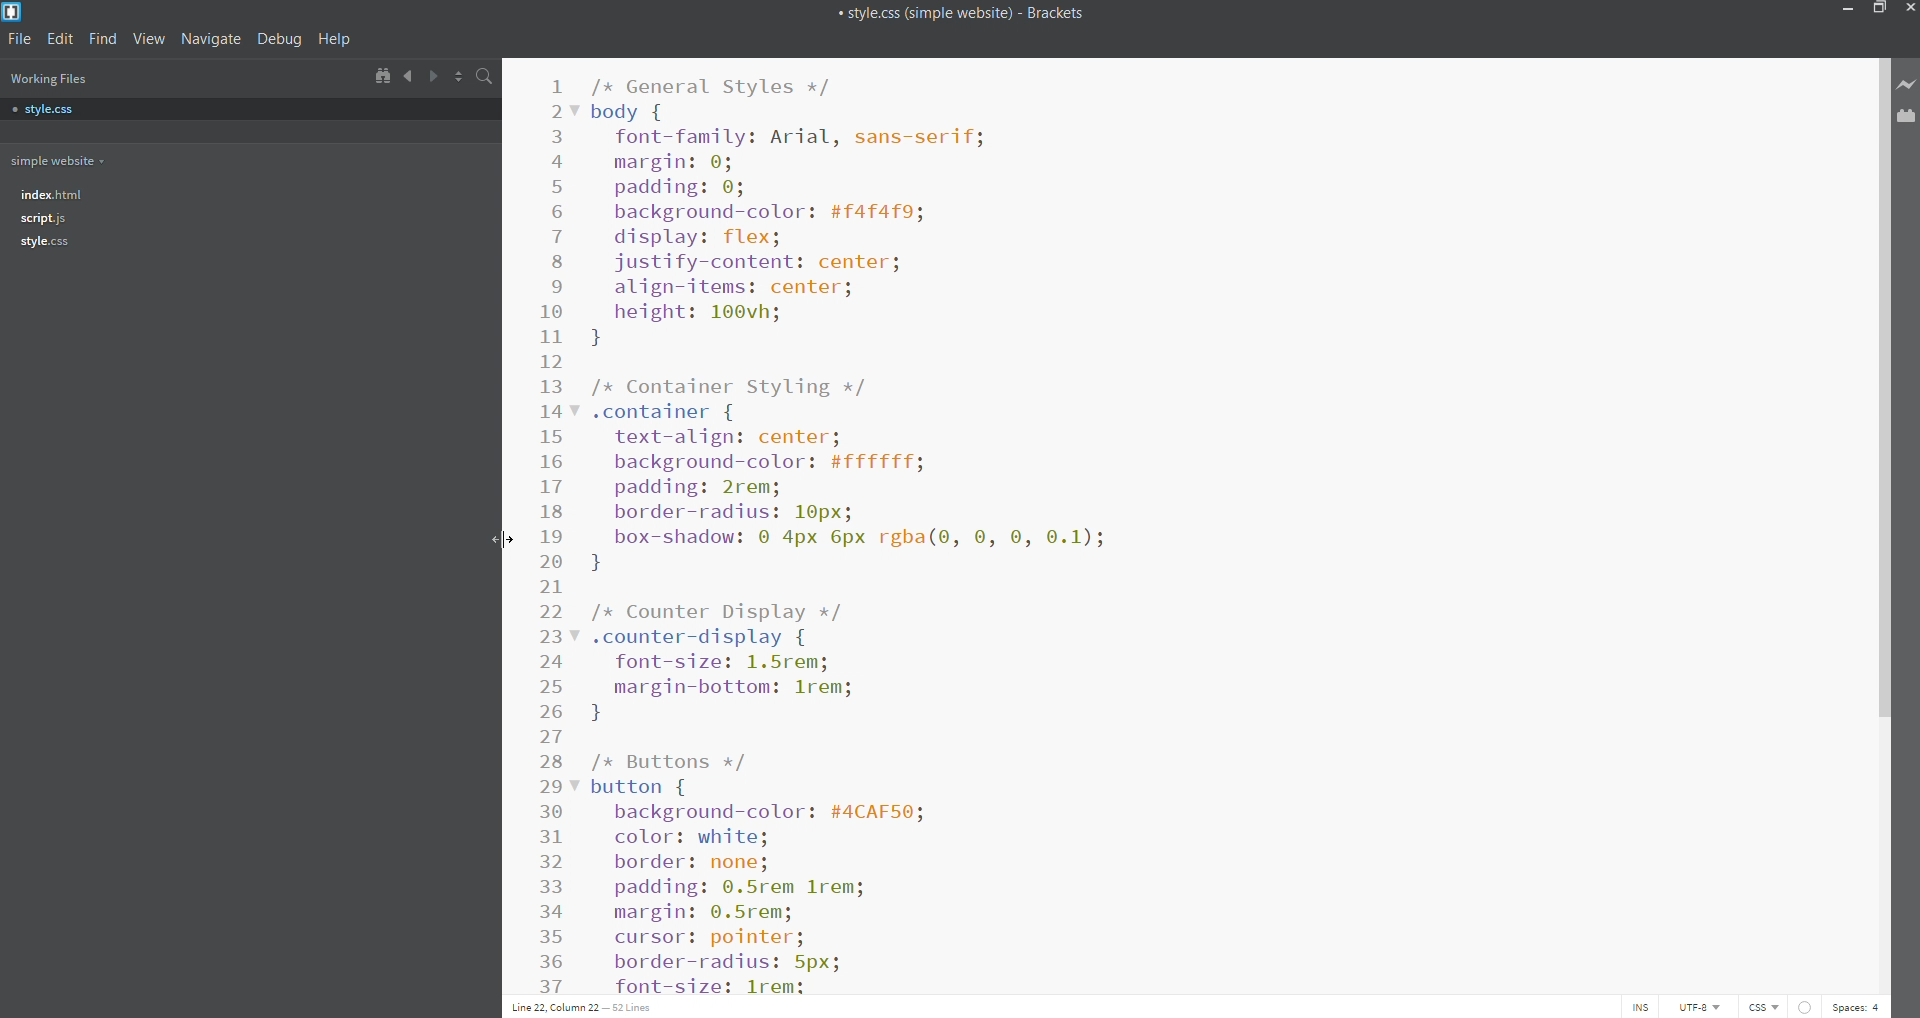  What do you see at coordinates (1846, 10) in the screenshot?
I see `minimize` at bounding box center [1846, 10].